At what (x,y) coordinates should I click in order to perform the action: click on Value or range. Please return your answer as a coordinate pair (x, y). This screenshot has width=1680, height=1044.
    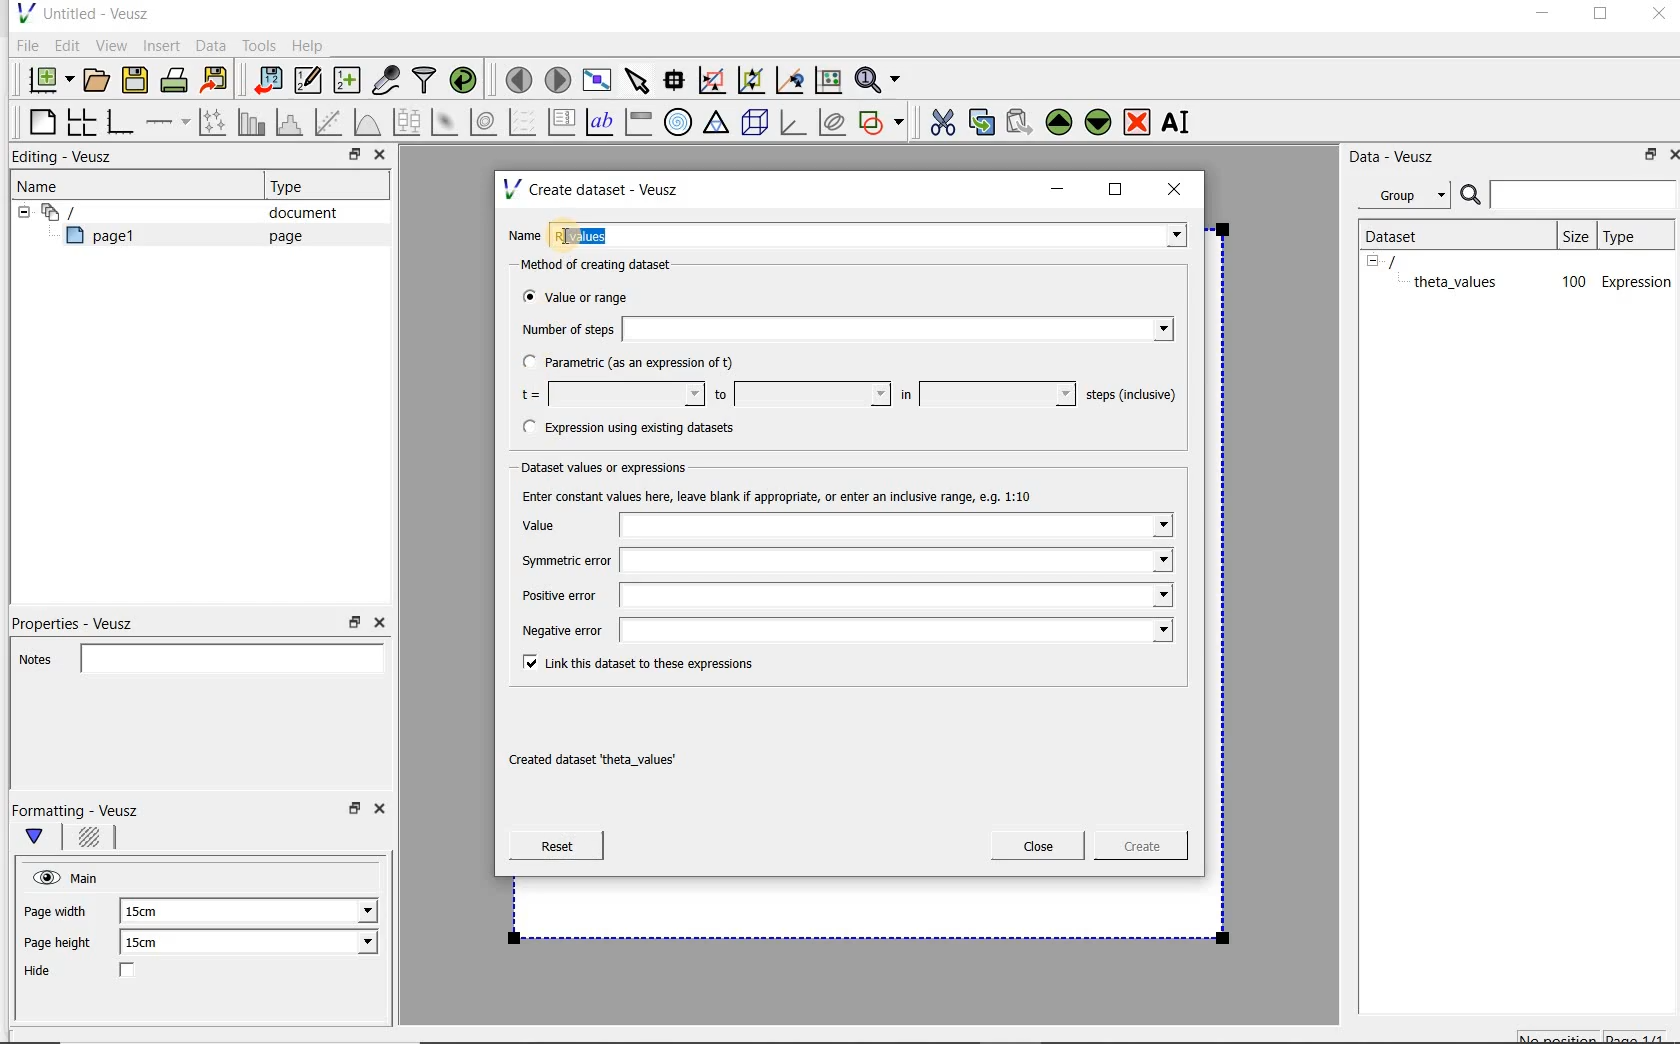
    Looking at the image, I should click on (593, 294).